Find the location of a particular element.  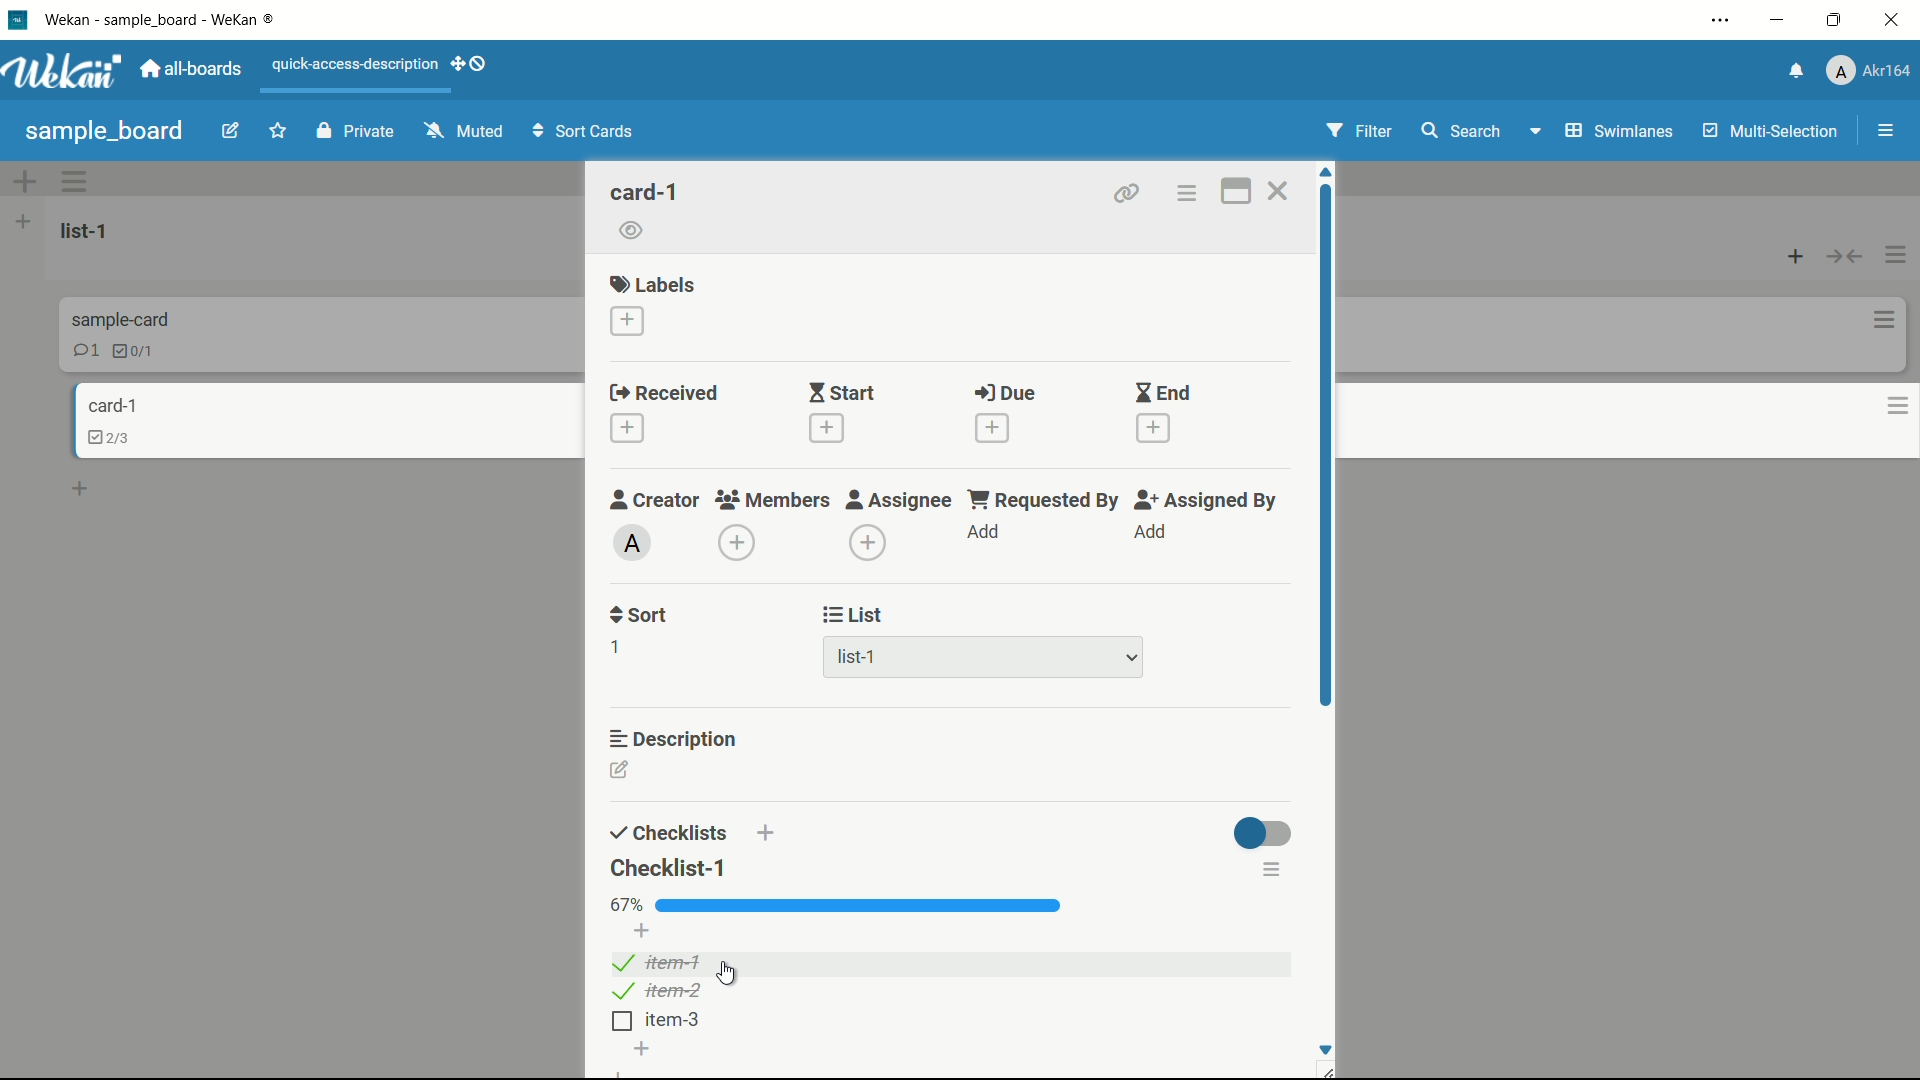

add swimlane is located at coordinates (26, 180).